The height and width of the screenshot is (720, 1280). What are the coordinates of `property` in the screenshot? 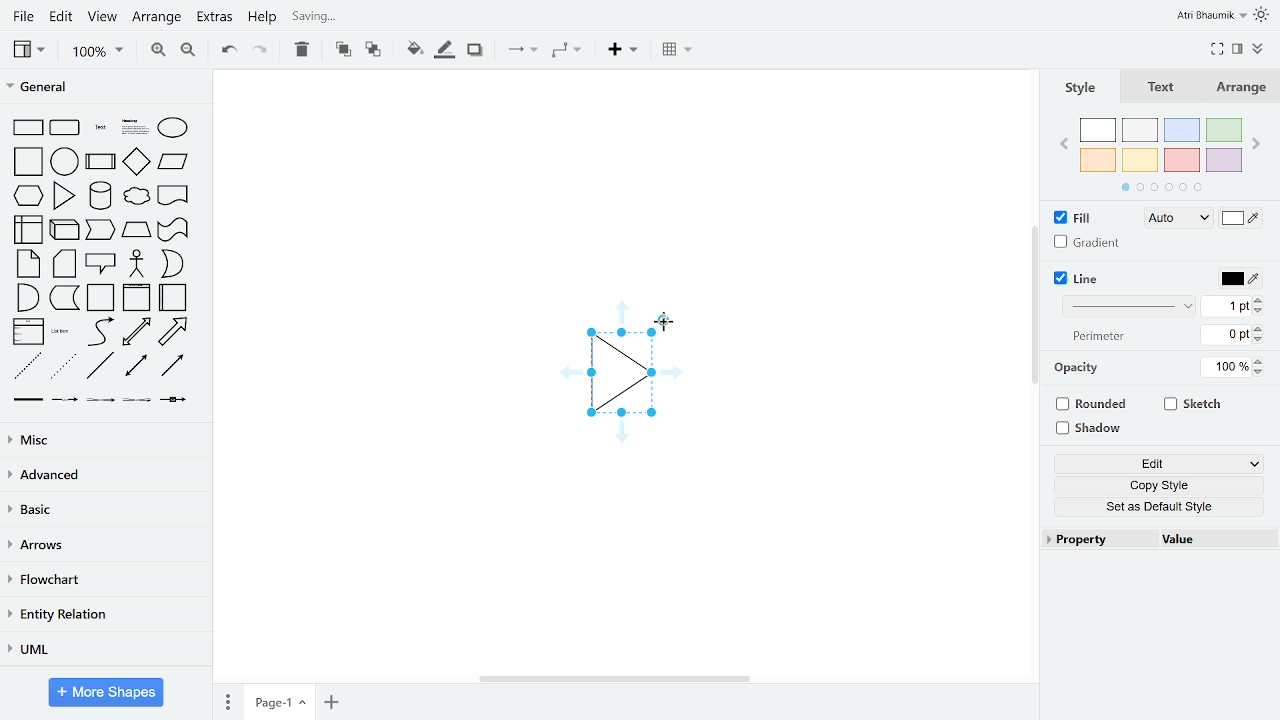 It's located at (1095, 539).